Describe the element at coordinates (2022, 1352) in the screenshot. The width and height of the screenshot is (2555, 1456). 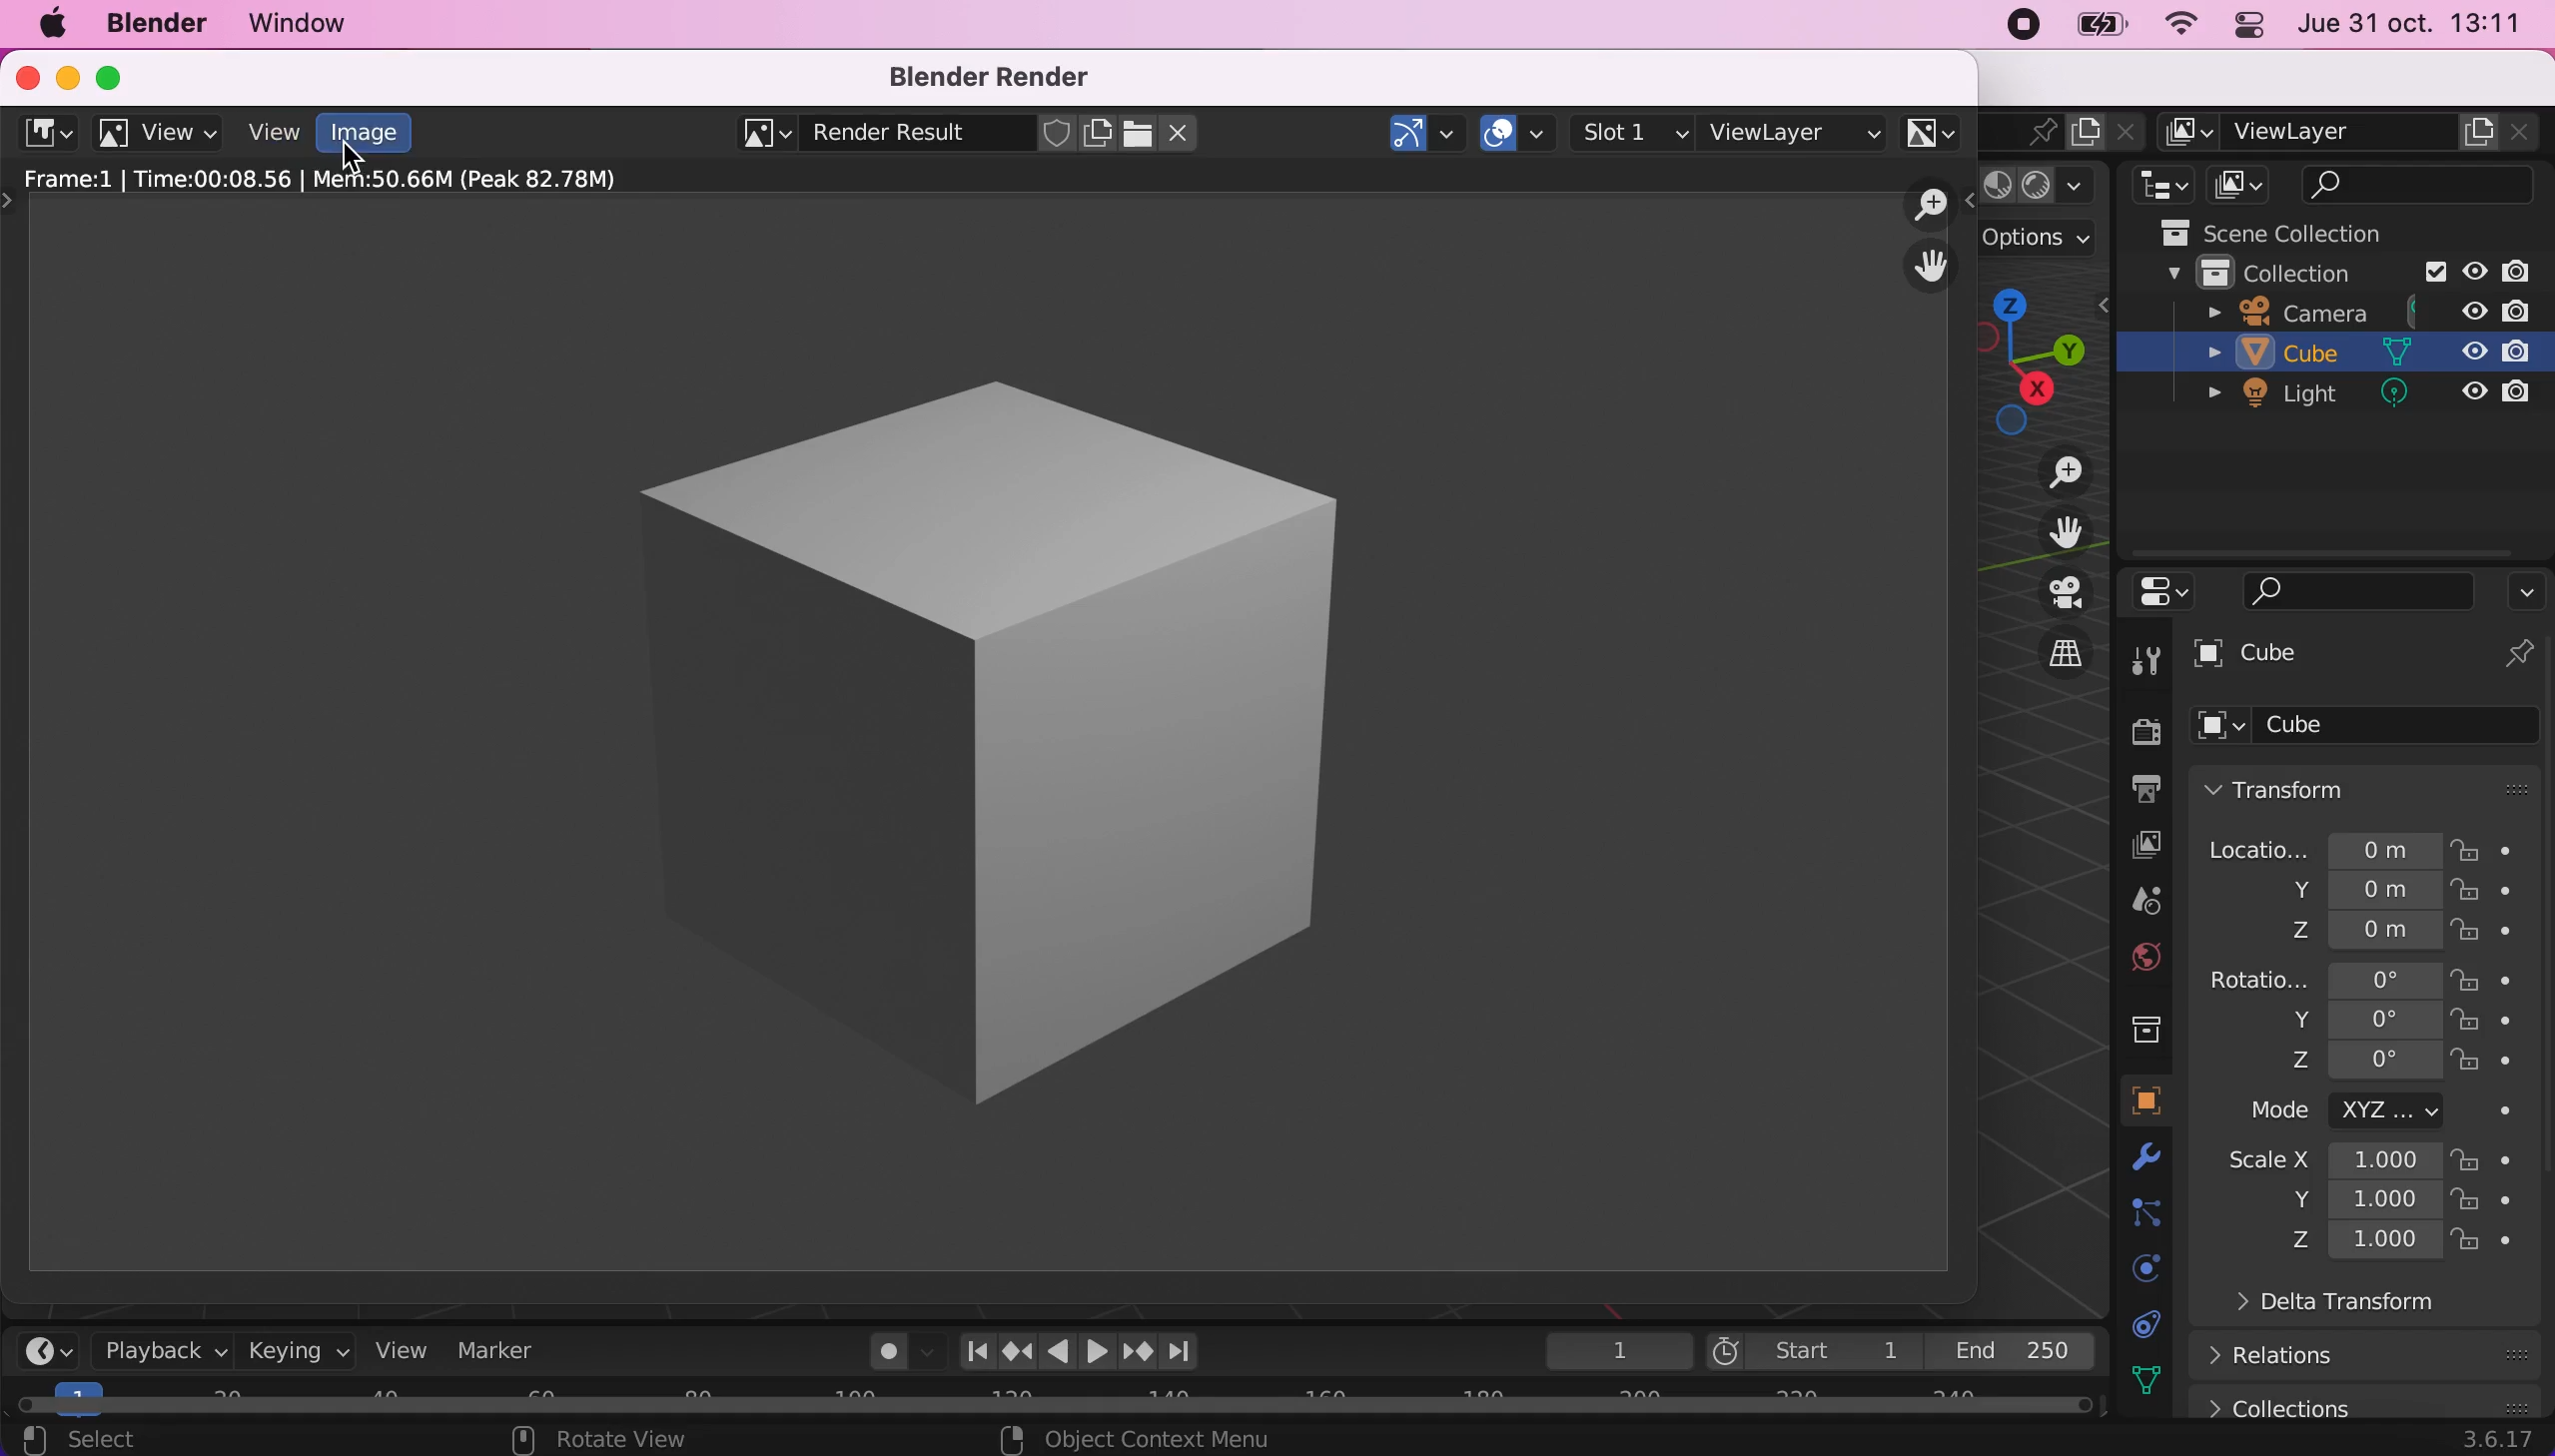
I see `end 250` at that location.